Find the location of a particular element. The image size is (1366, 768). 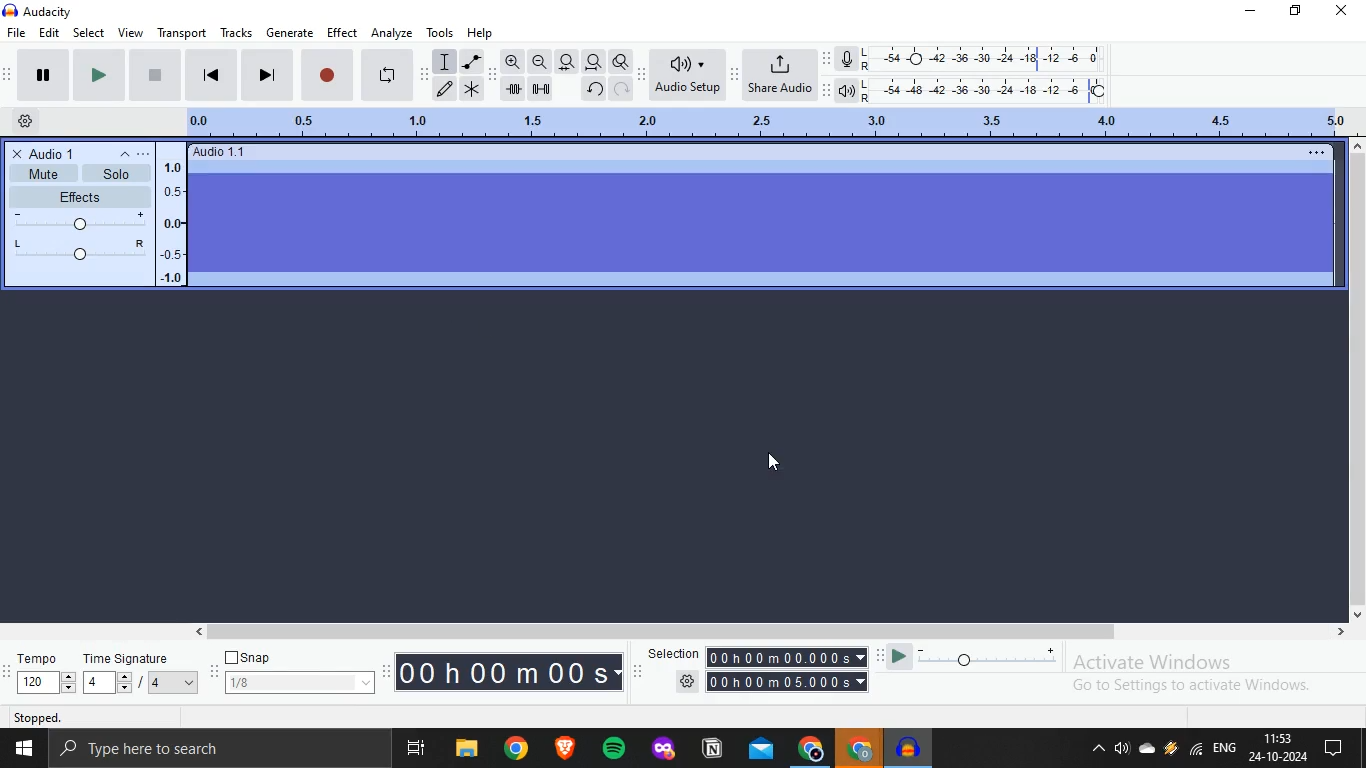

Spotify is located at coordinates (618, 750).